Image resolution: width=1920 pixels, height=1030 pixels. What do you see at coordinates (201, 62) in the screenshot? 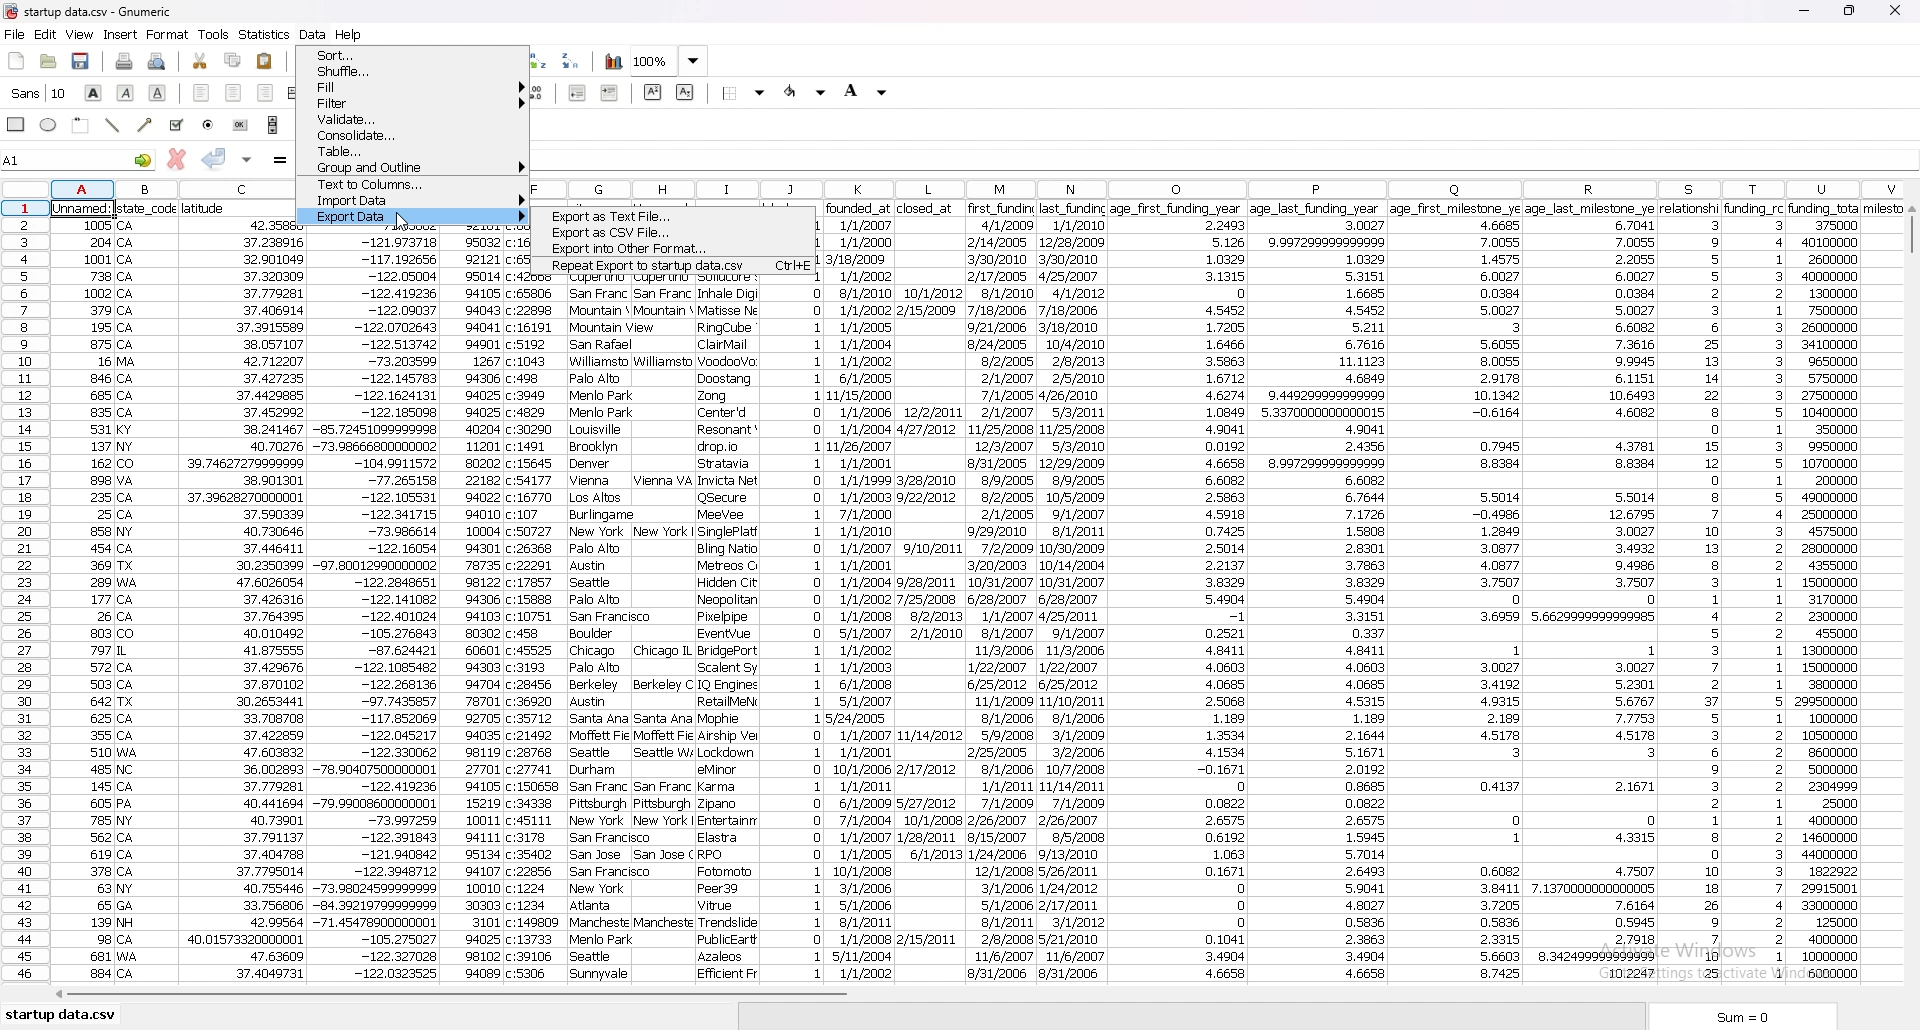
I see `cut` at bounding box center [201, 62].